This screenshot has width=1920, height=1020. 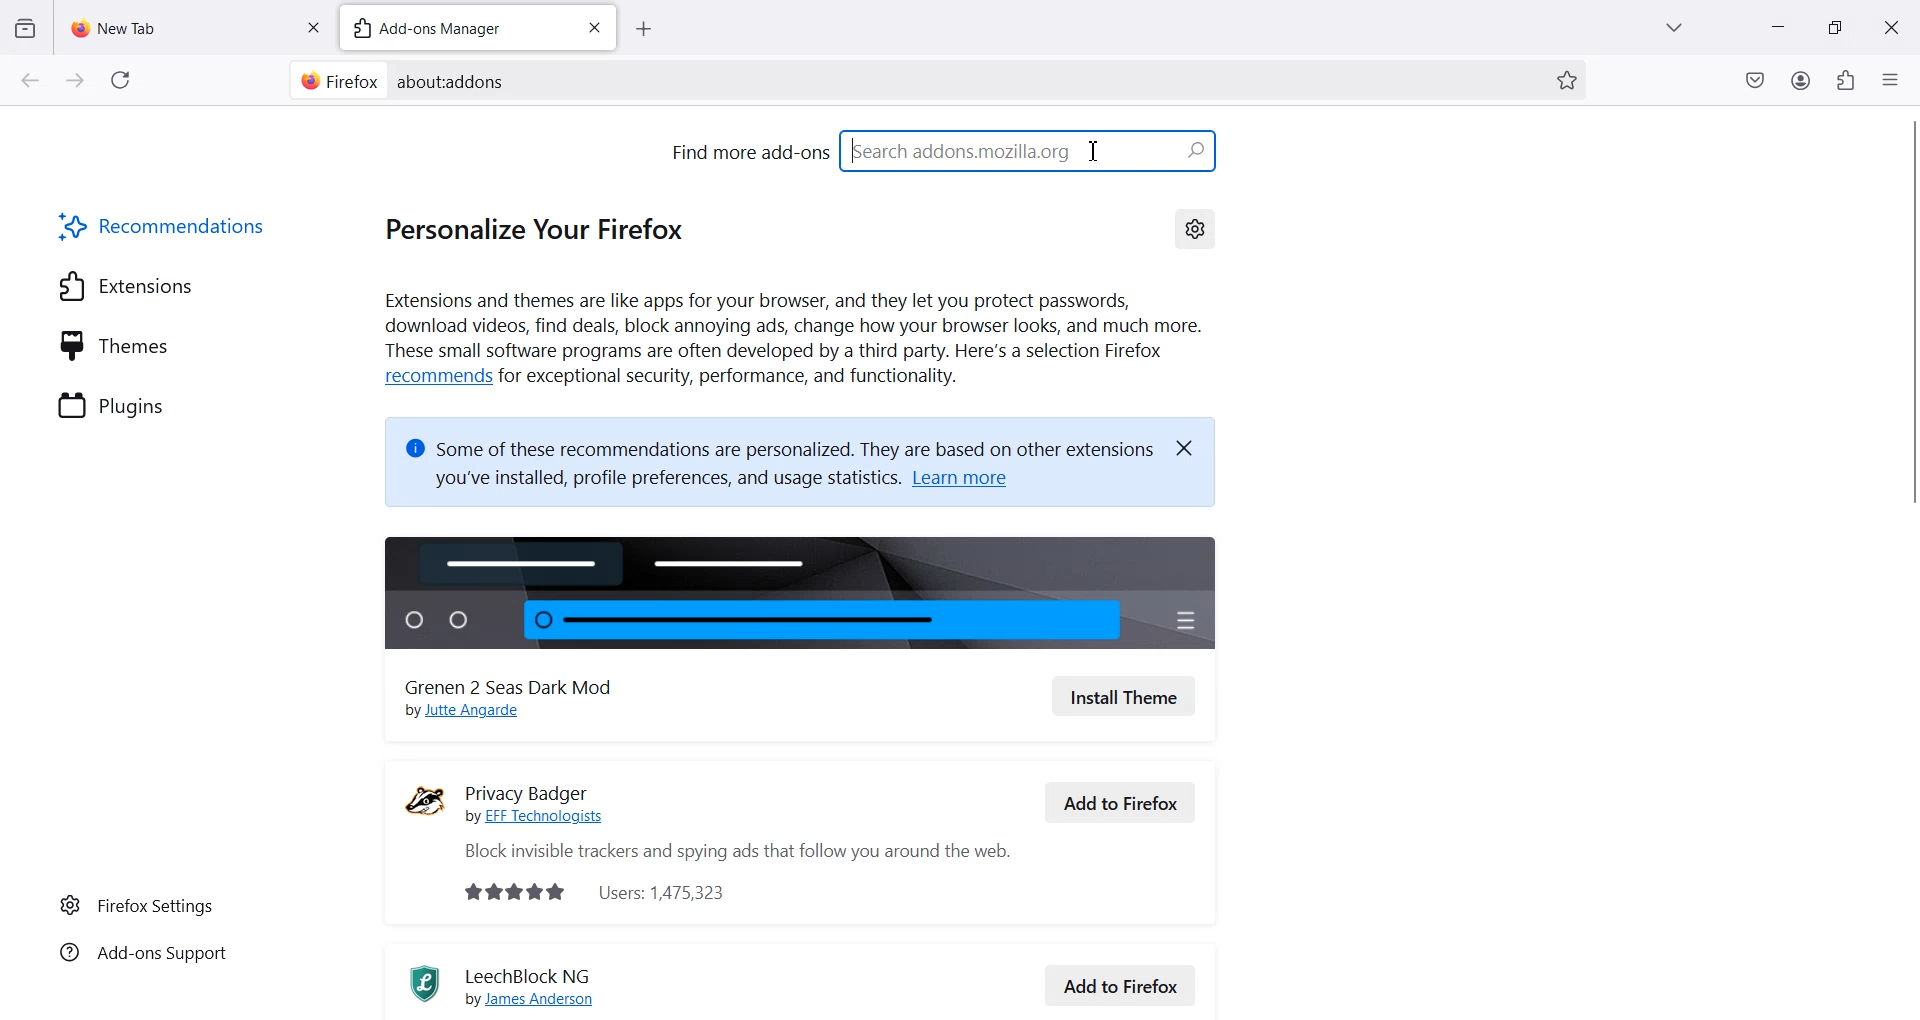 What do you see at coordinates (1908, 580) in the screenshot?
I see `Vertical scroll bar` at bounding box center [1908, 580].